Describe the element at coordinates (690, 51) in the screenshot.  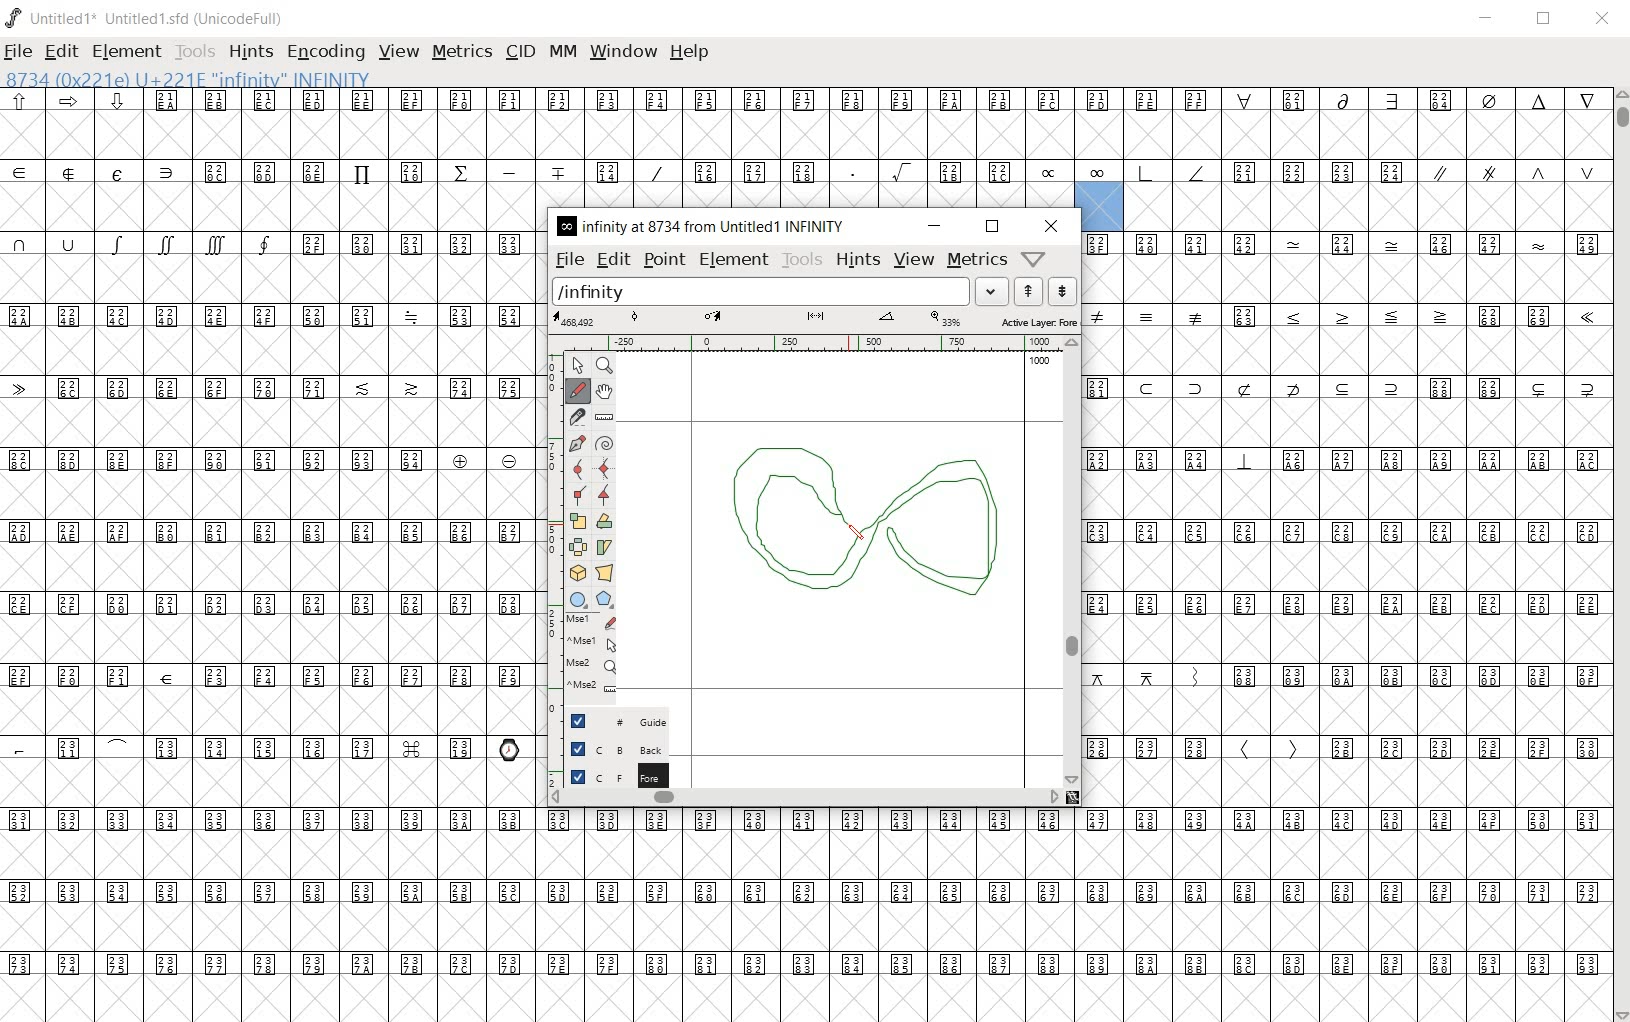
I see `help` at that location.